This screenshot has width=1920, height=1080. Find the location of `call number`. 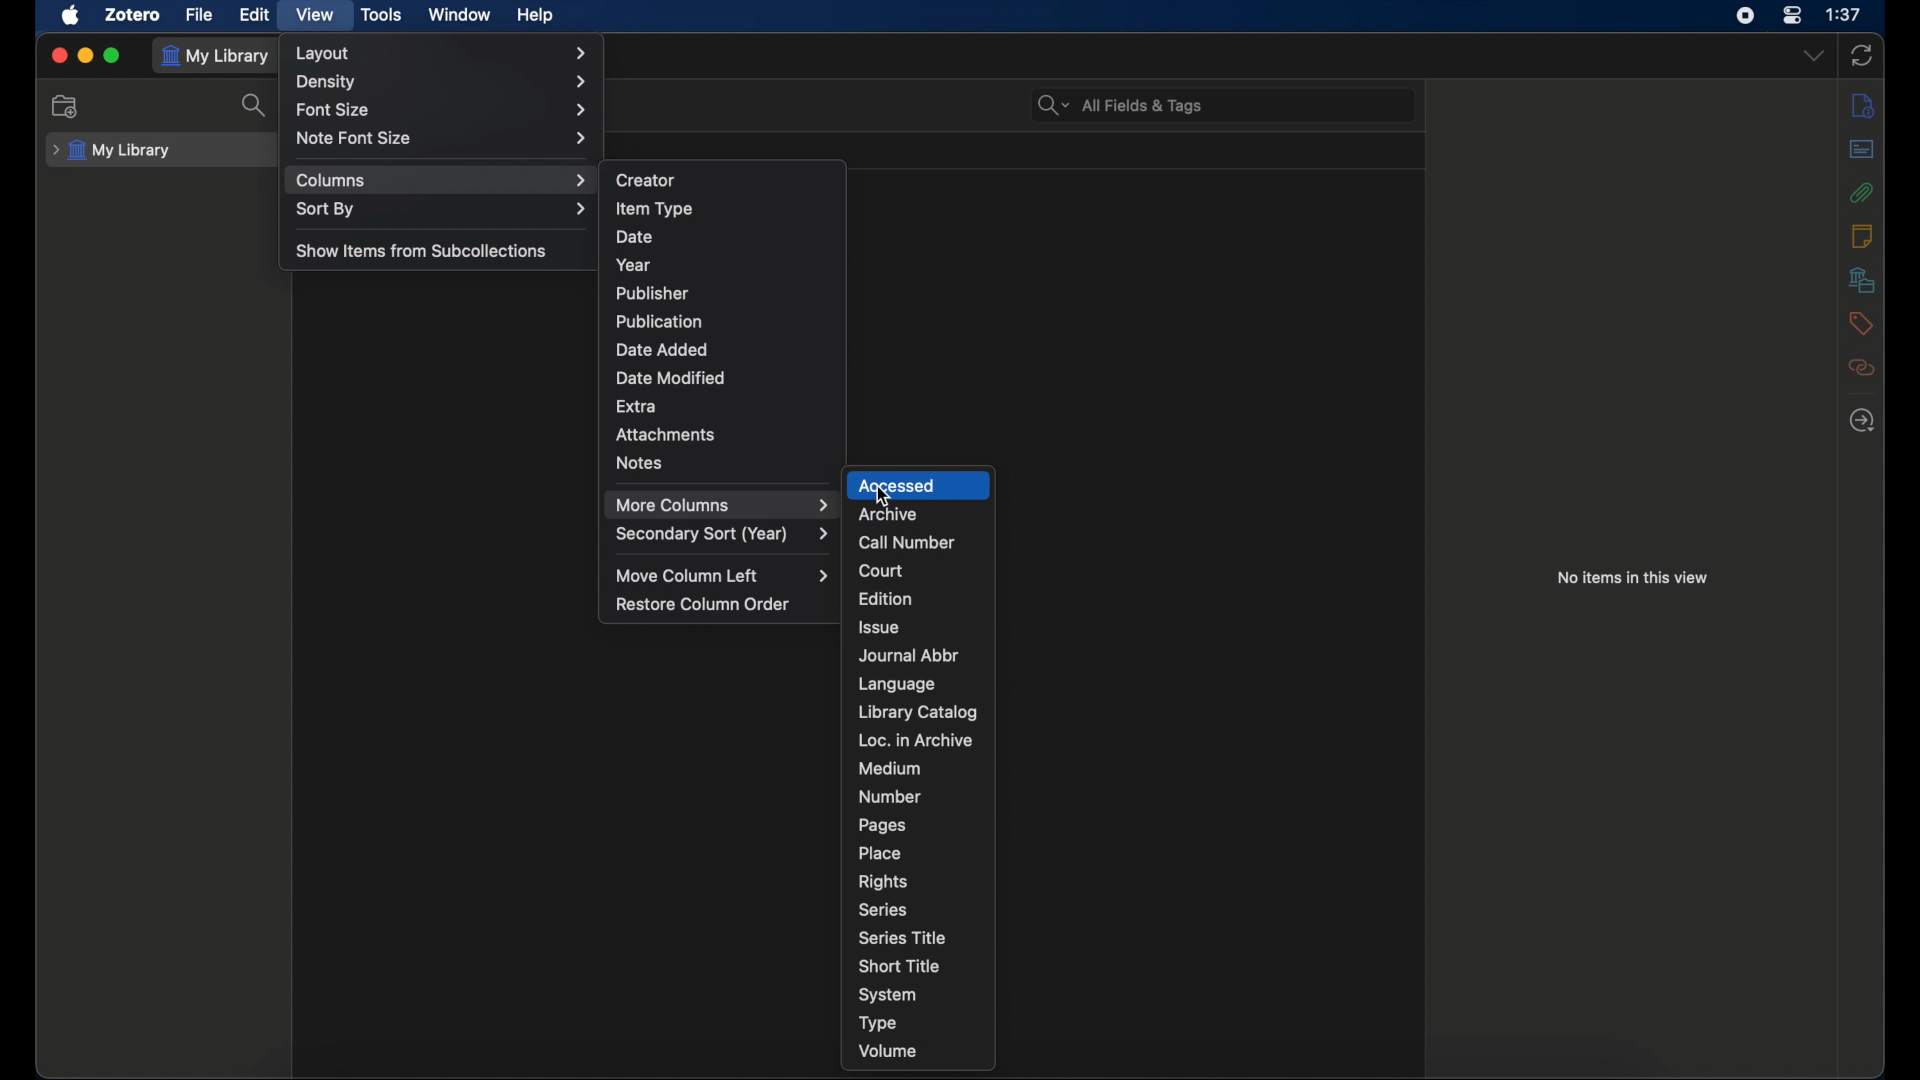

call number is located at coordinates (905, 543).